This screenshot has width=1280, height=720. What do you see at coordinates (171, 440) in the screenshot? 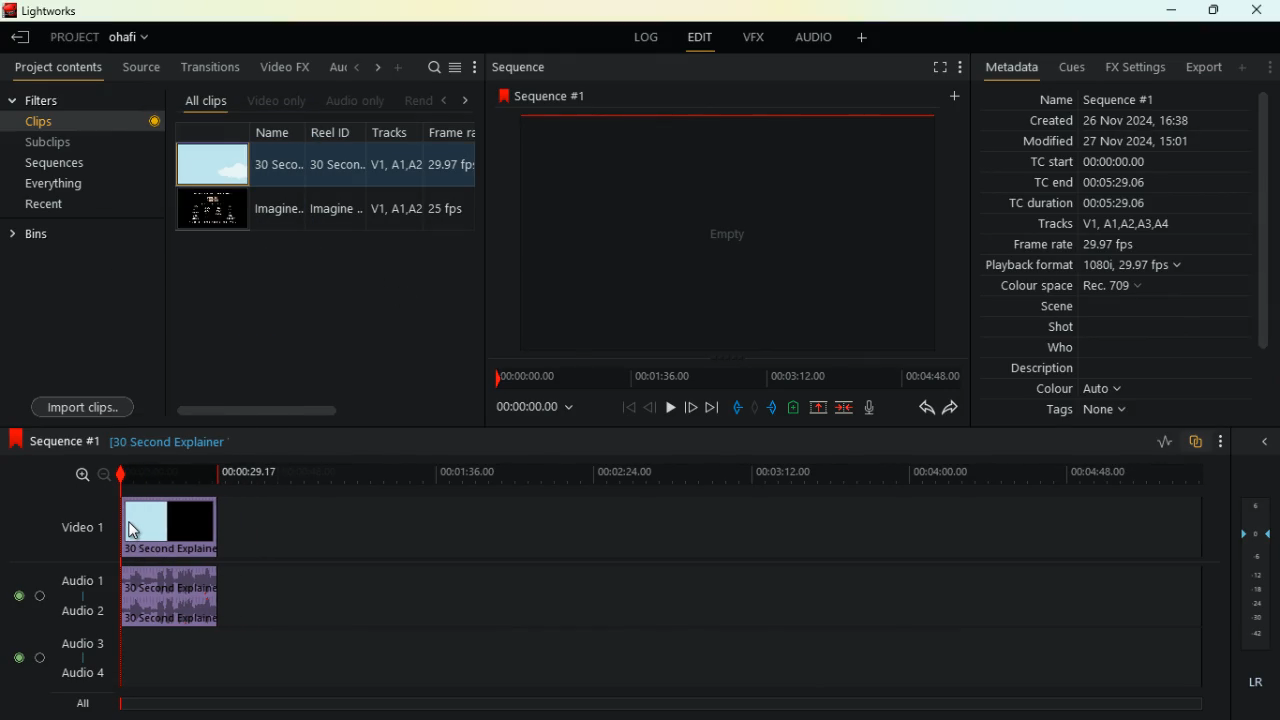
I see `30 second explainer` at bounding box center [171, 440].